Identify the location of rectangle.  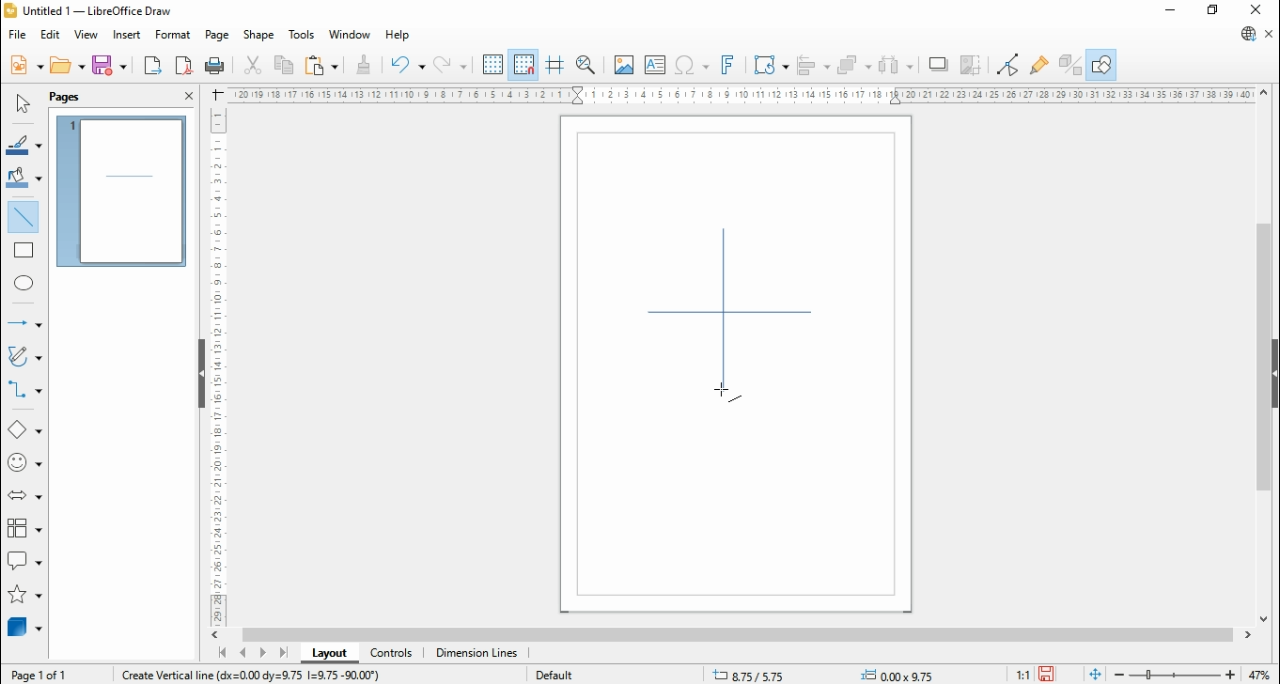
(24, 250).